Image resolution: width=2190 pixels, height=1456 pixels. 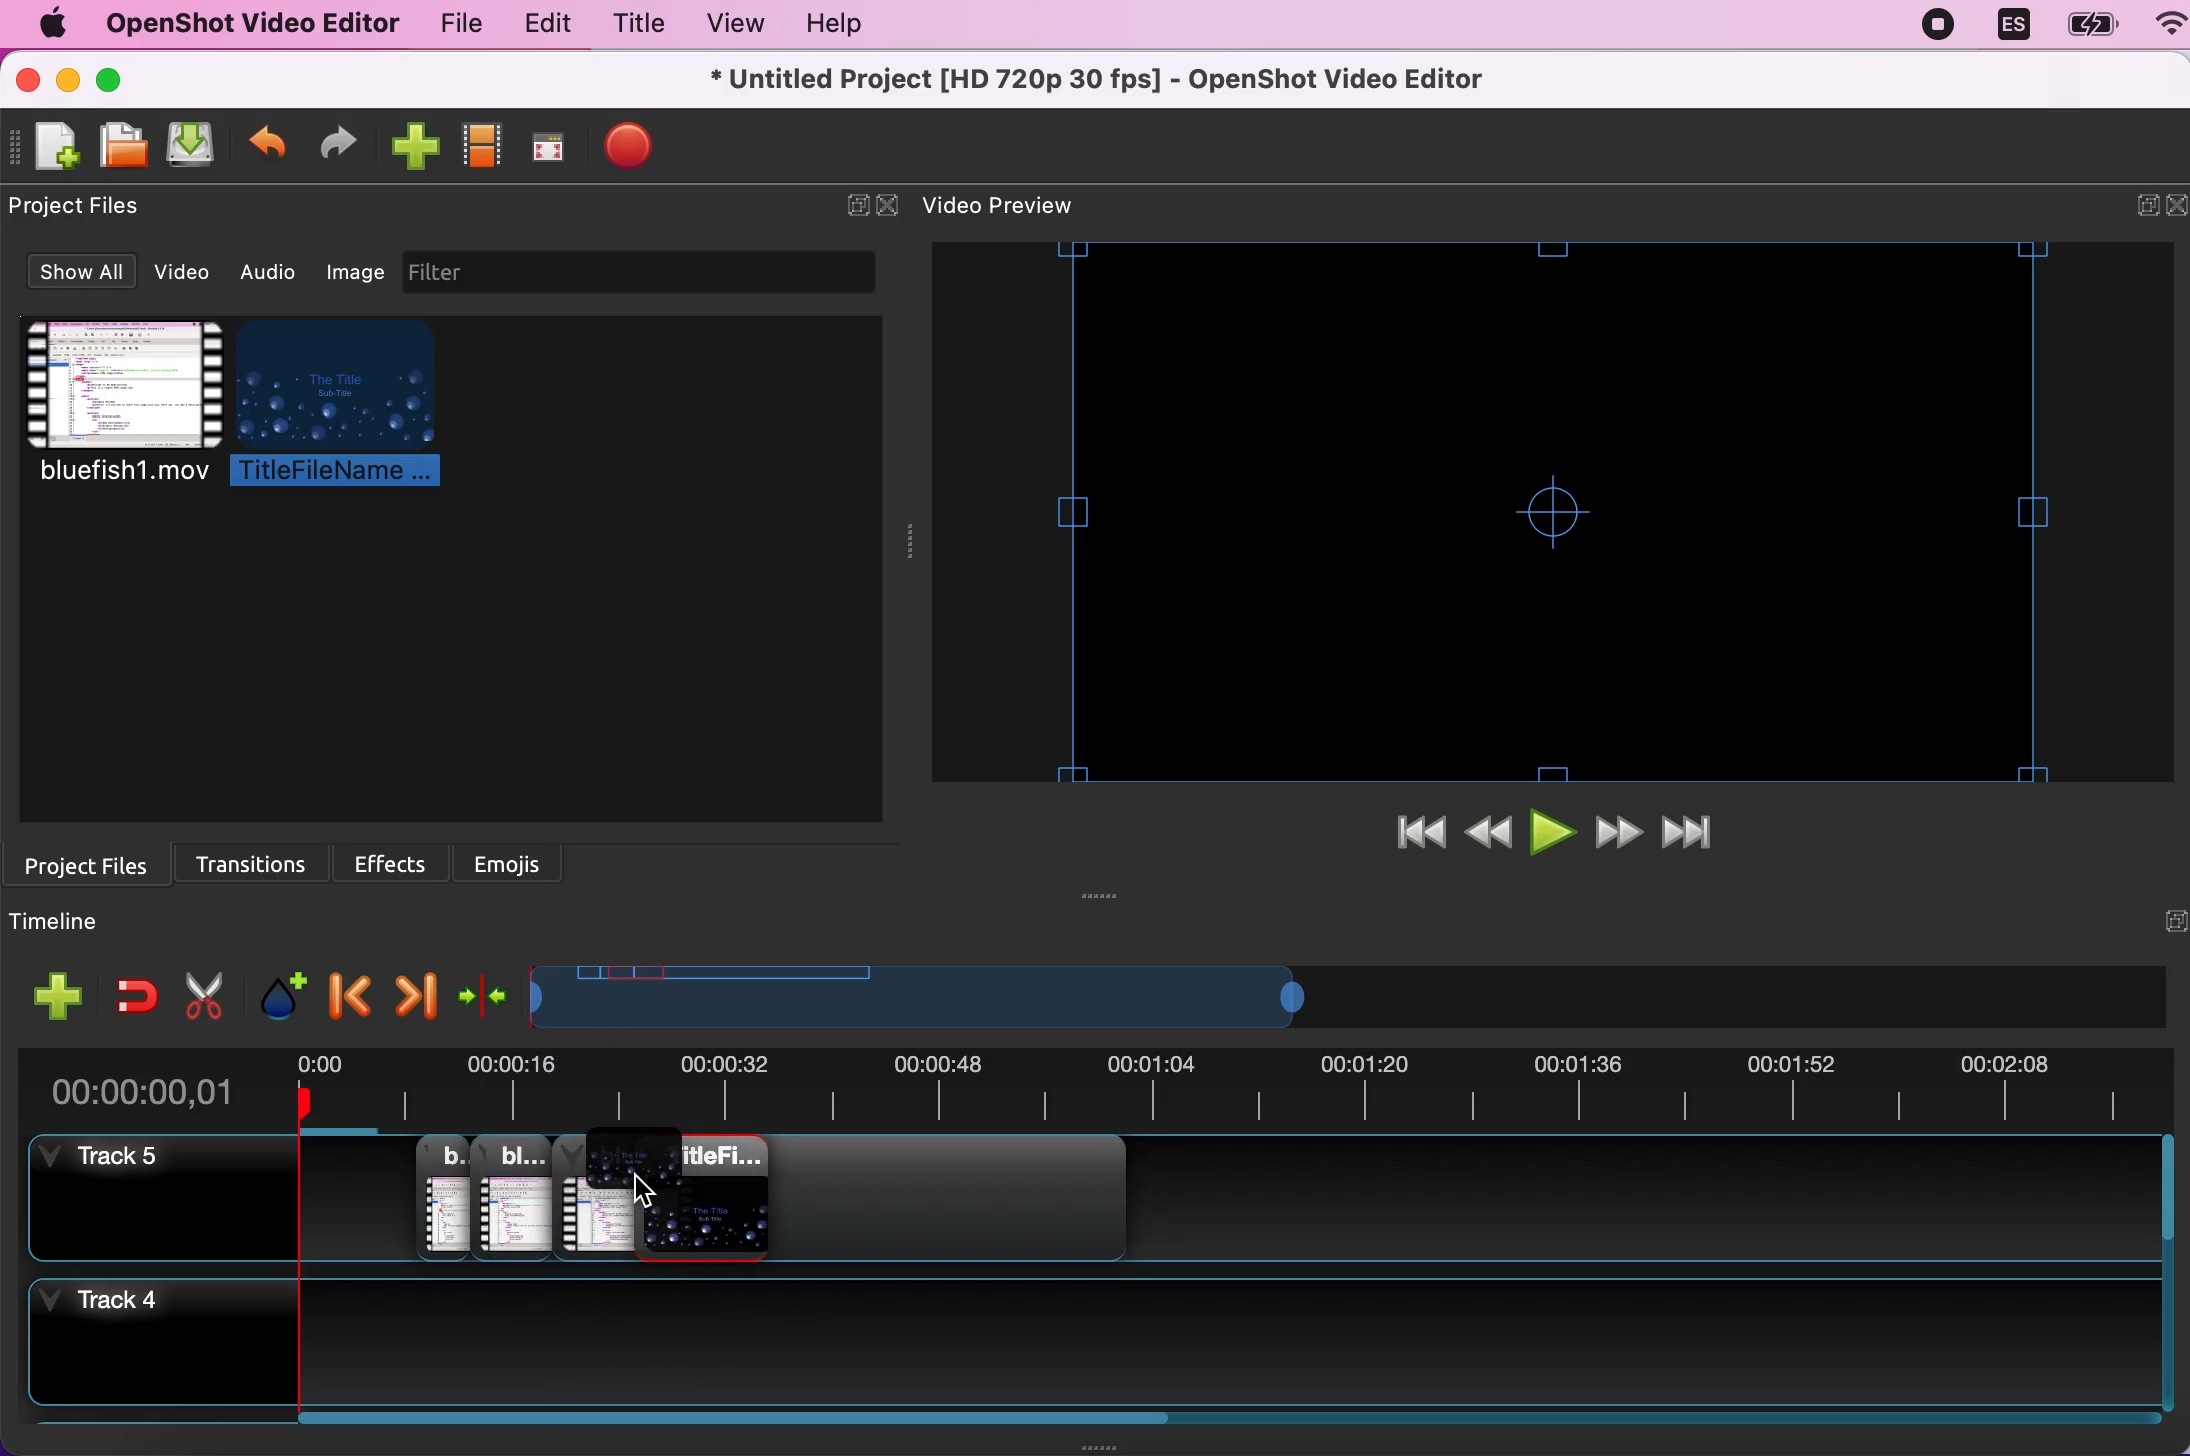 What do you see at coordinates (261, 859) in the screenshot?
I see `transitions` at bounding box center [261, 859].